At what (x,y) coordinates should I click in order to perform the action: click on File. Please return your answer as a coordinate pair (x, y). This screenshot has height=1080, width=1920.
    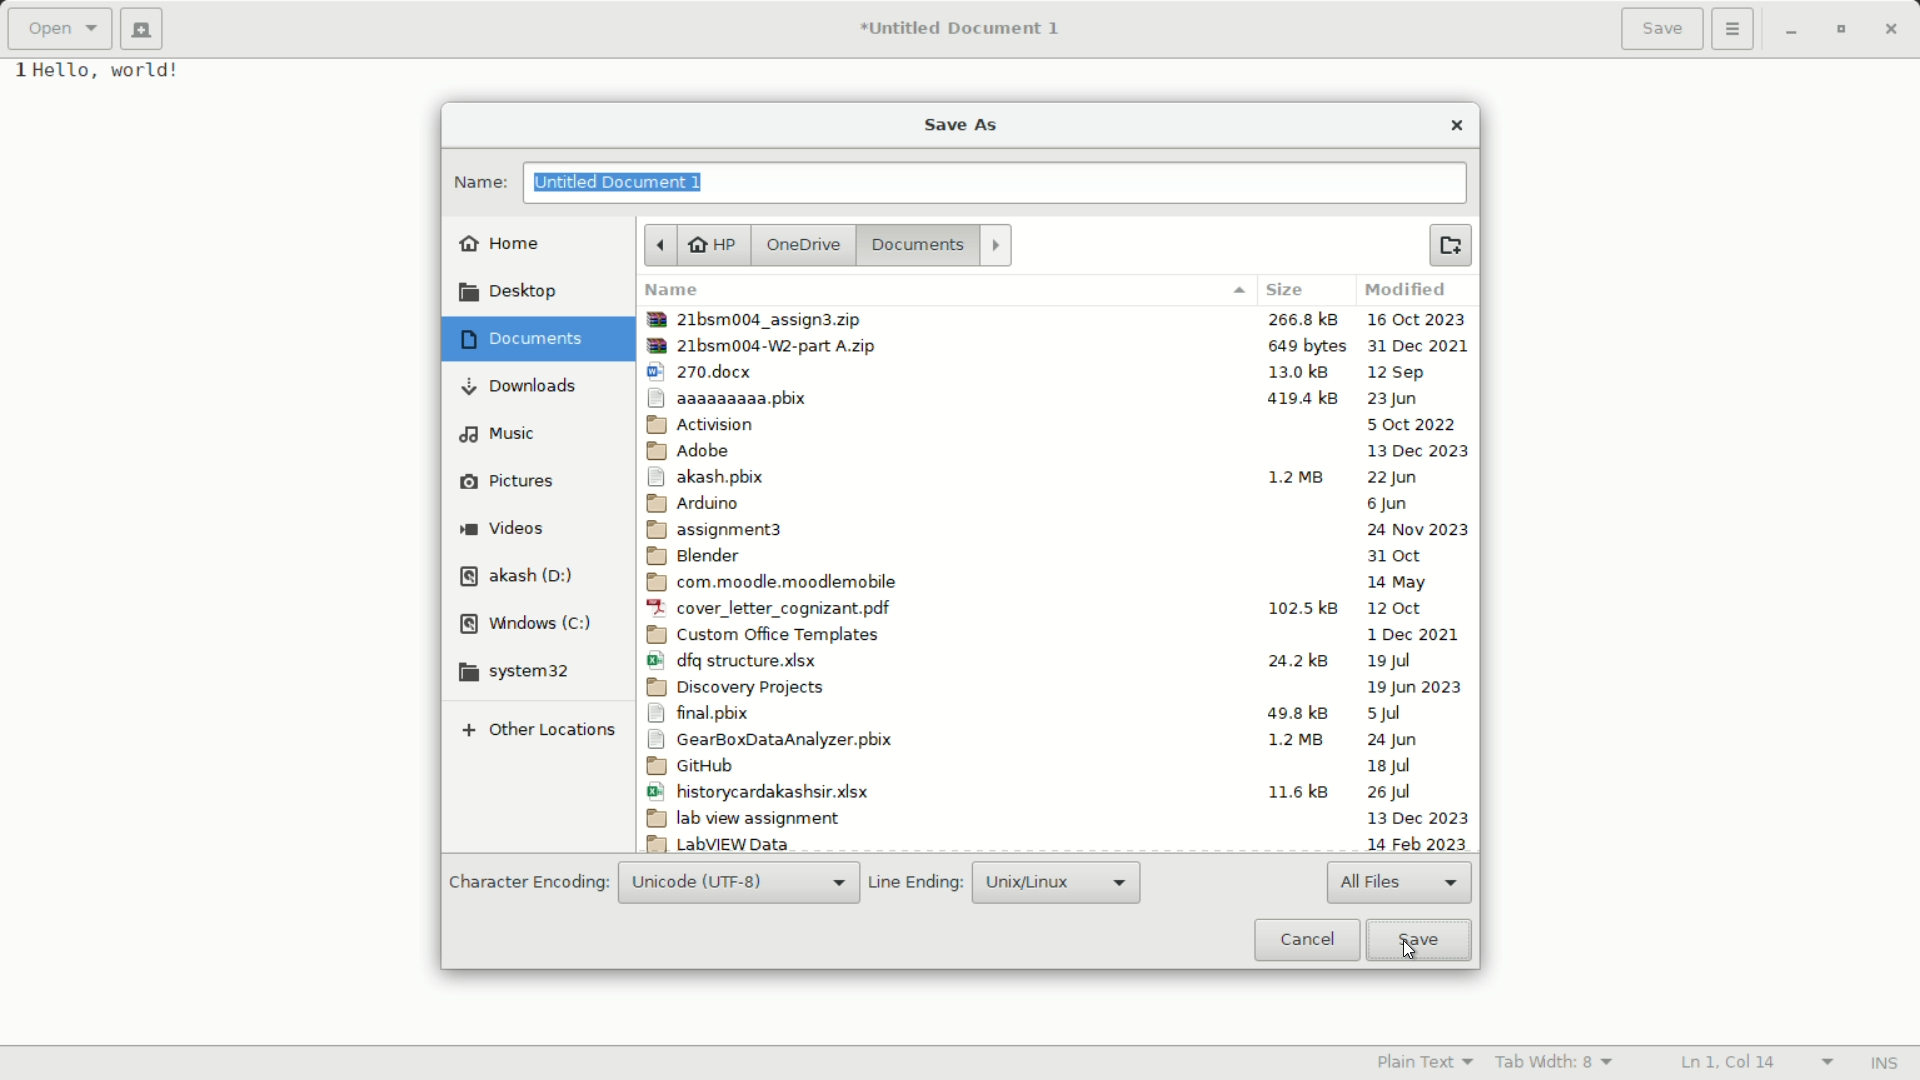
    Looking at the image, I should click on (1052, 714).